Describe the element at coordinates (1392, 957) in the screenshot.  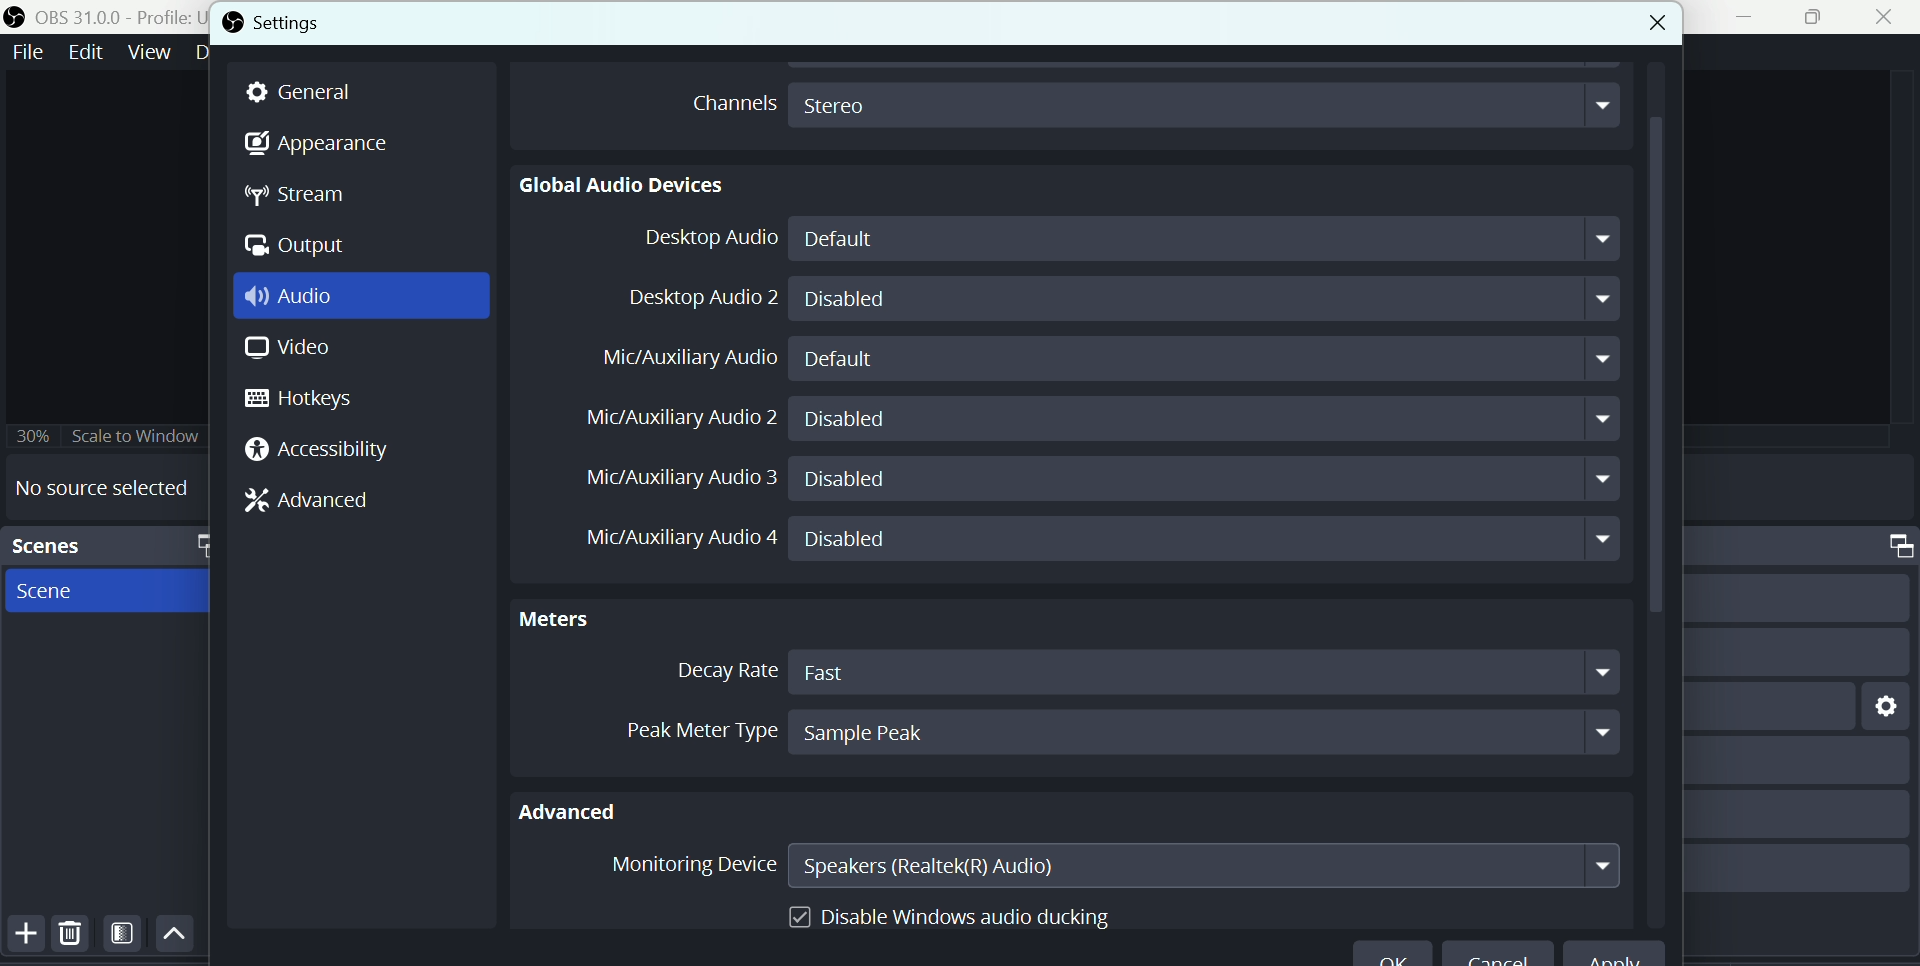
I see `ok` at that location.